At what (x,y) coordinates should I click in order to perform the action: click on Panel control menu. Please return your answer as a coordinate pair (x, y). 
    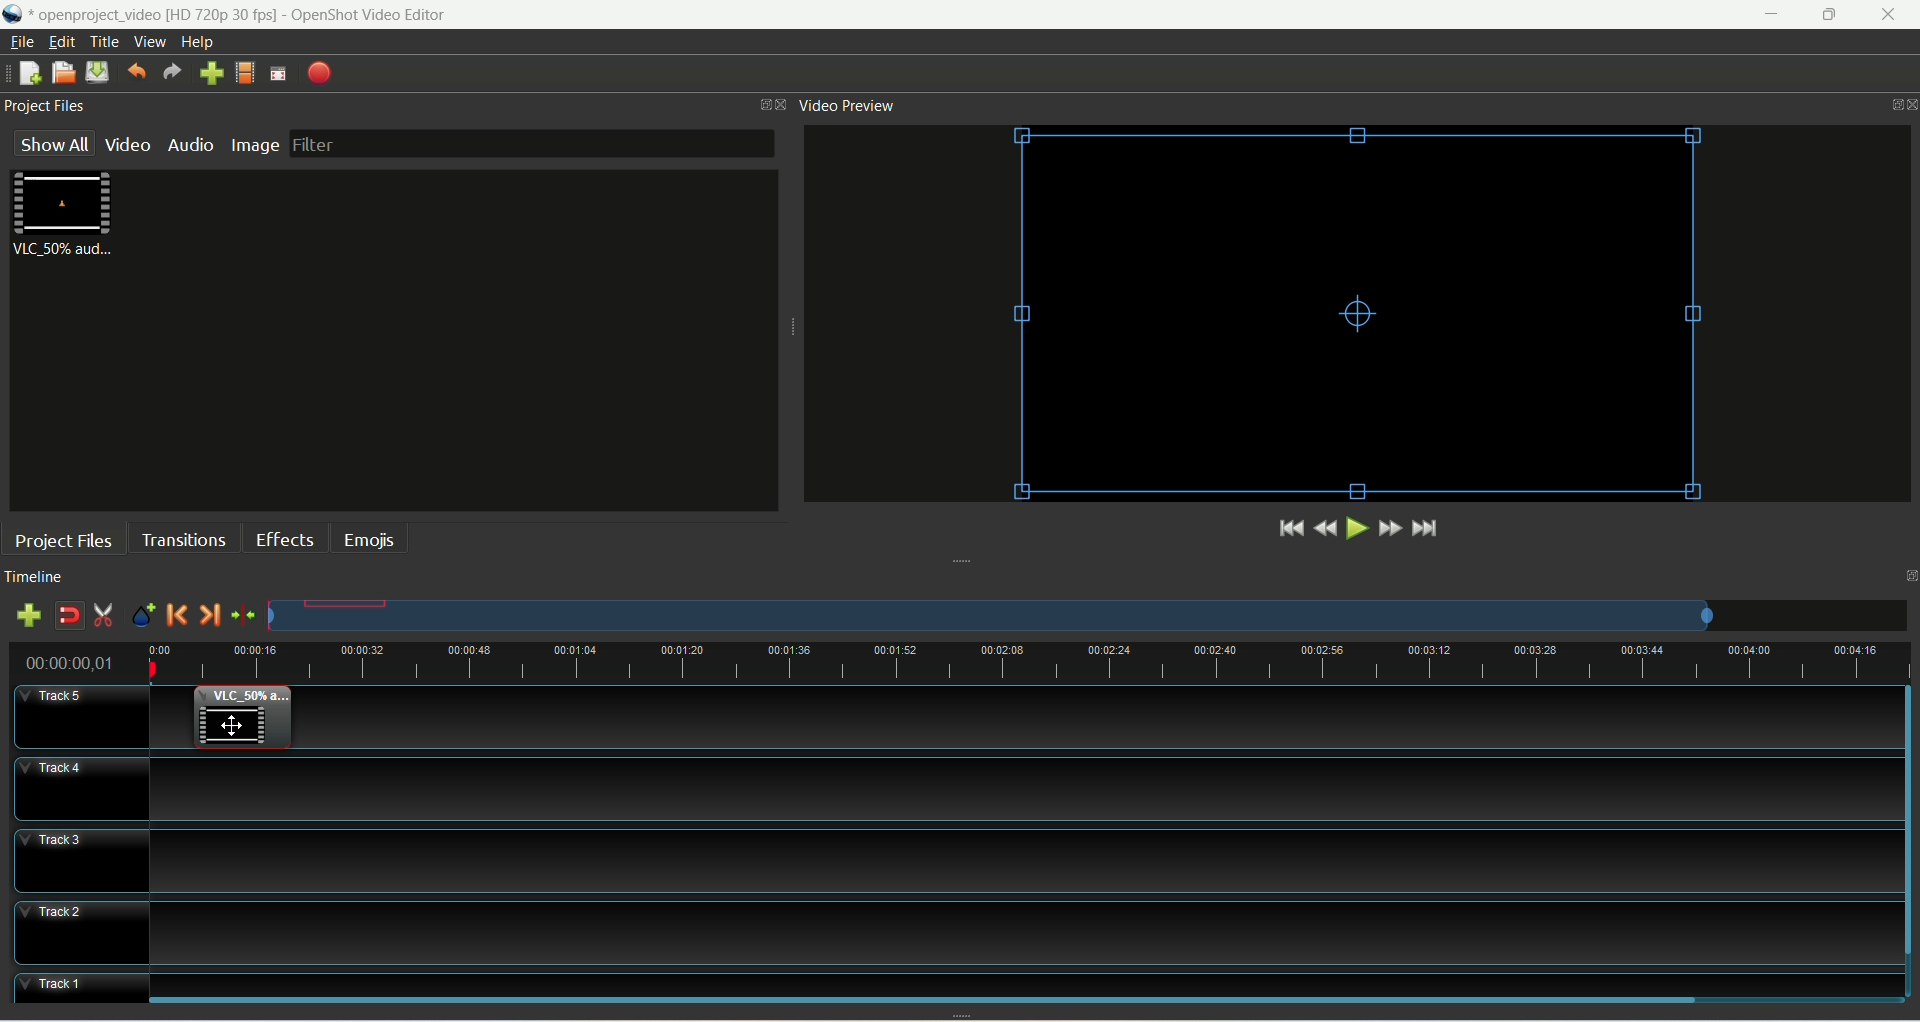
    Looking at the image, I should click on (1897, 106).